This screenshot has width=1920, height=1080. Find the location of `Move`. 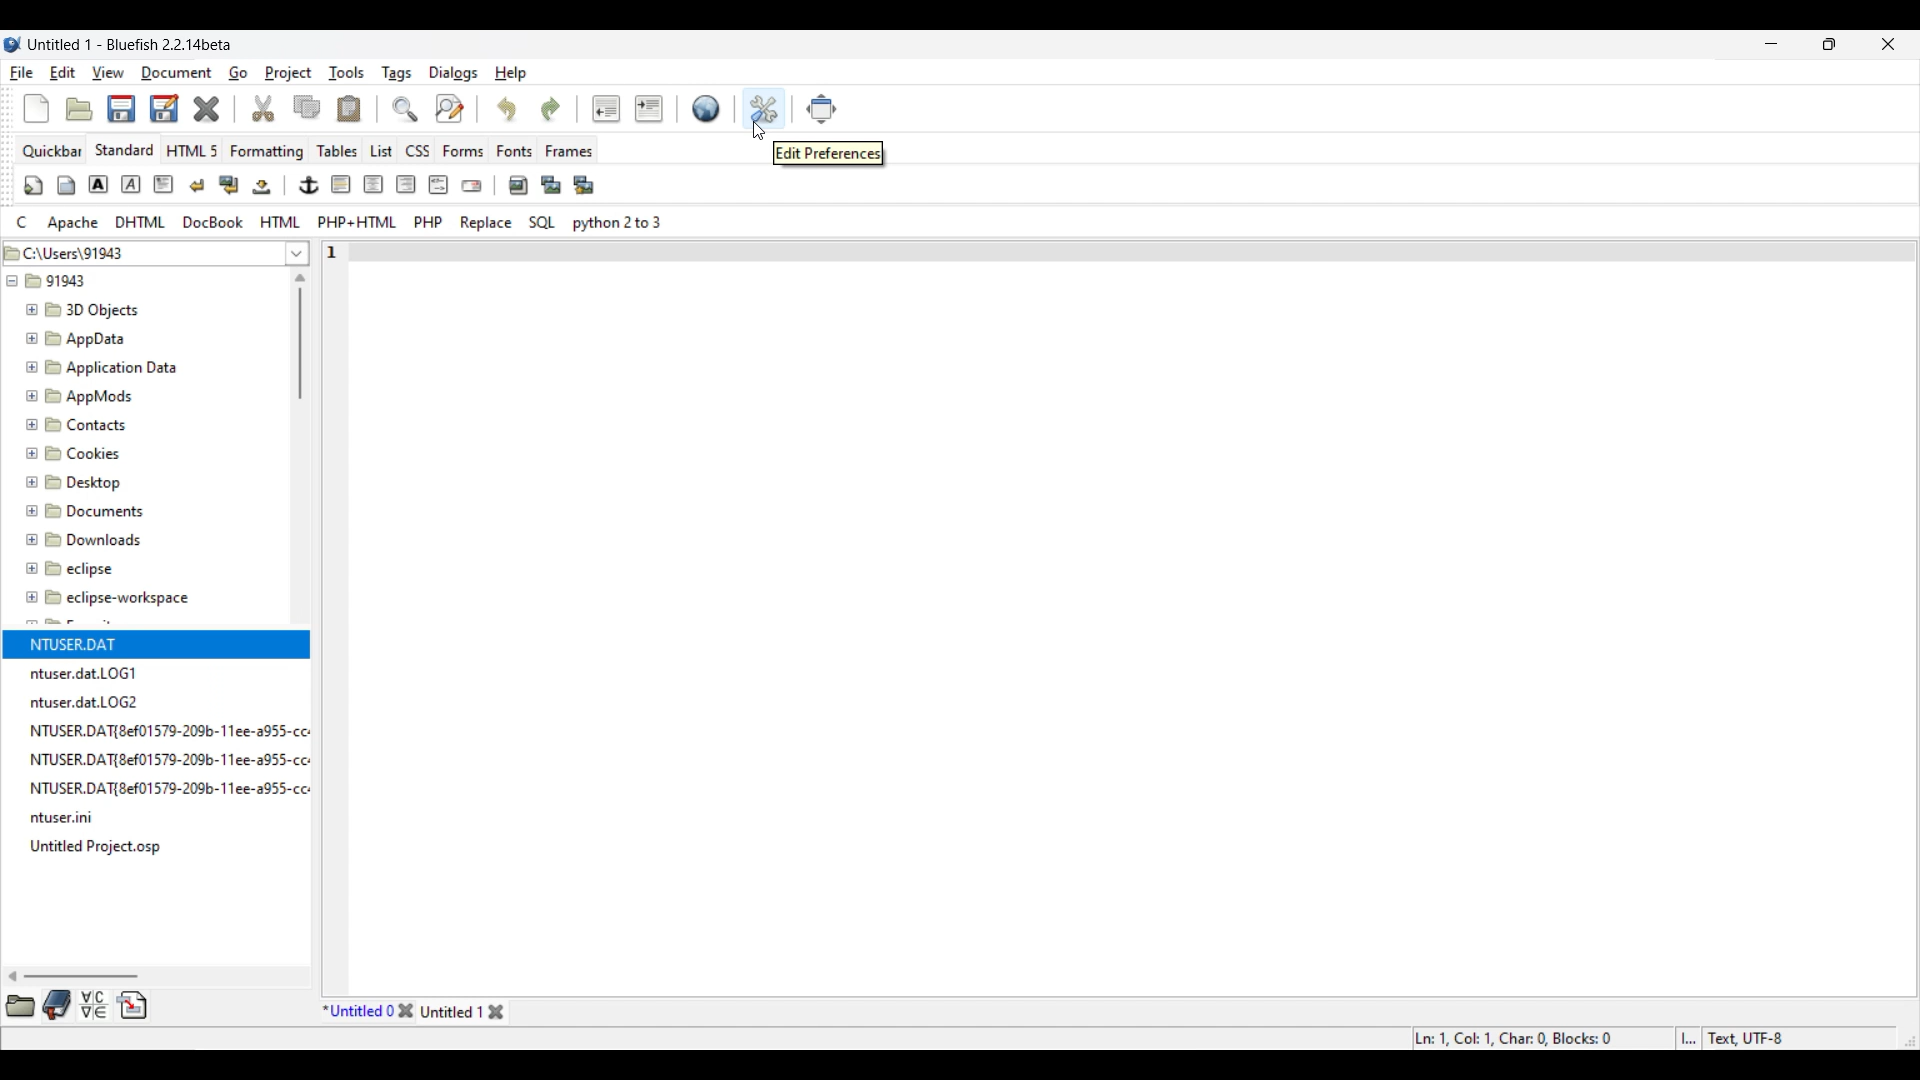

Move is located at coordinates (822, 110).